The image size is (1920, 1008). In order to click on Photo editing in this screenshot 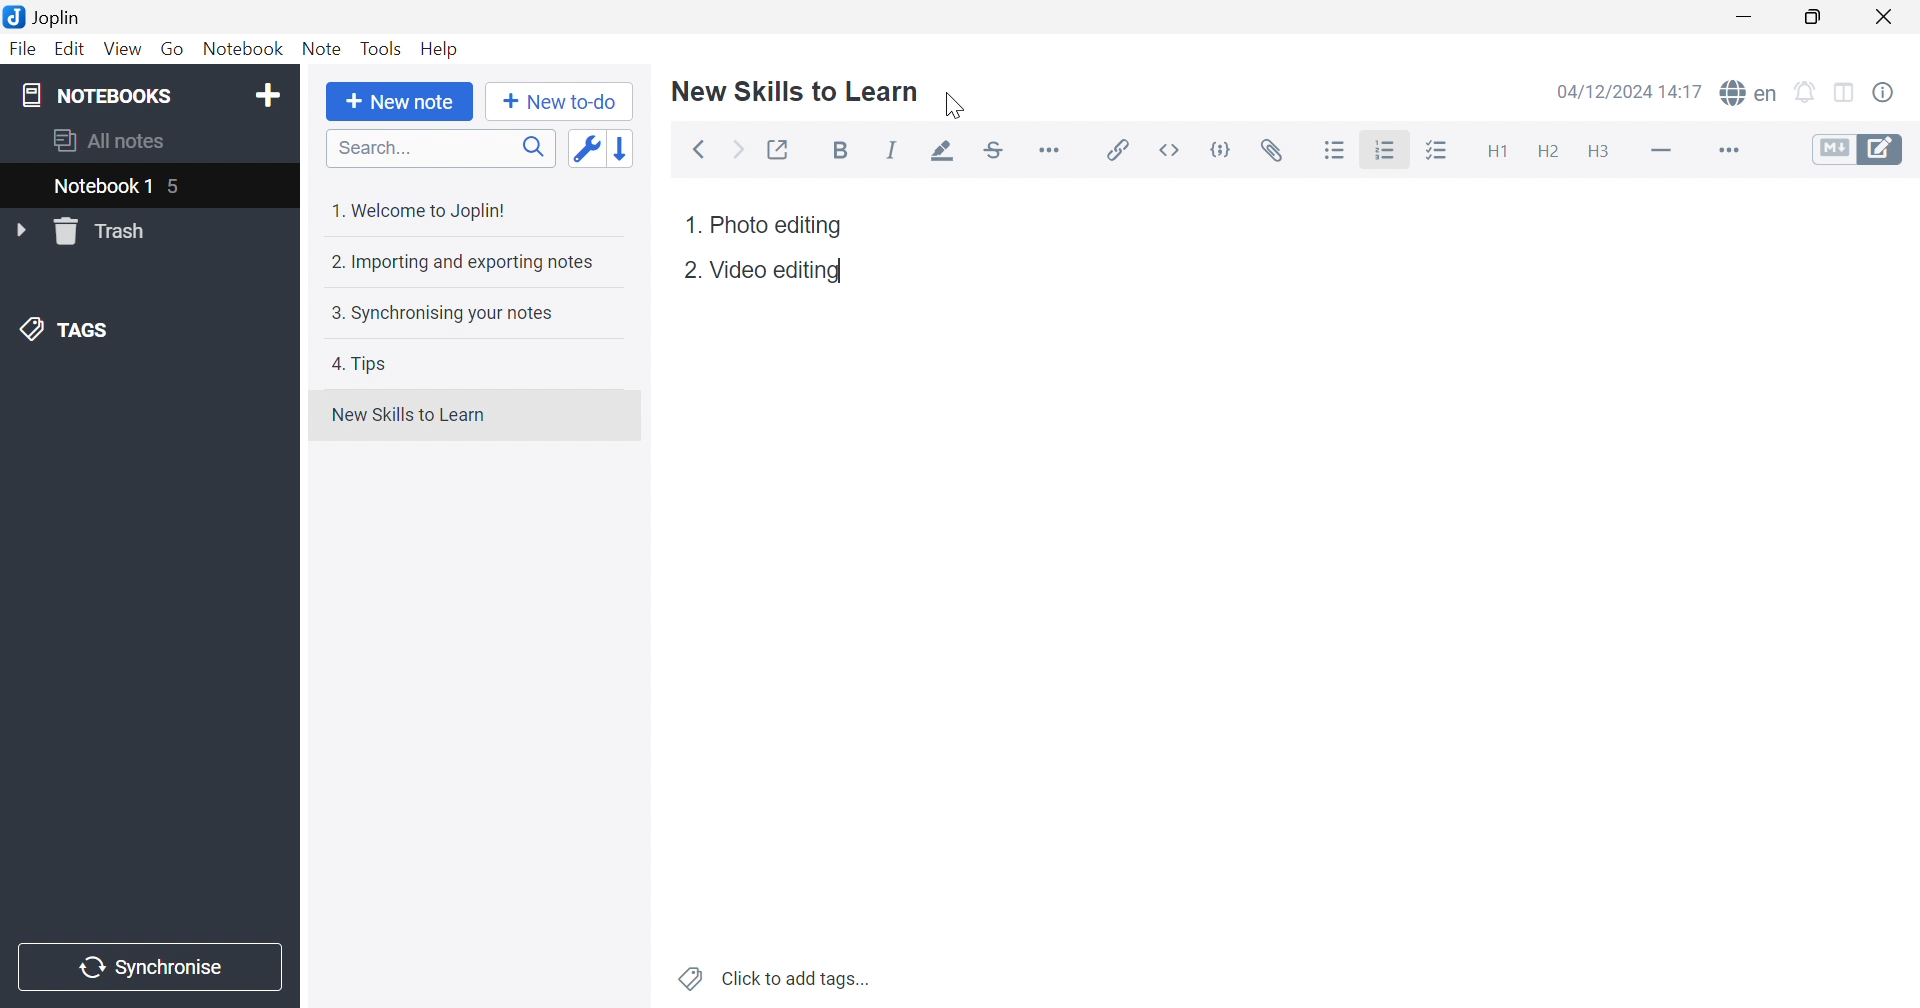, I will do `click(777, 225)`.